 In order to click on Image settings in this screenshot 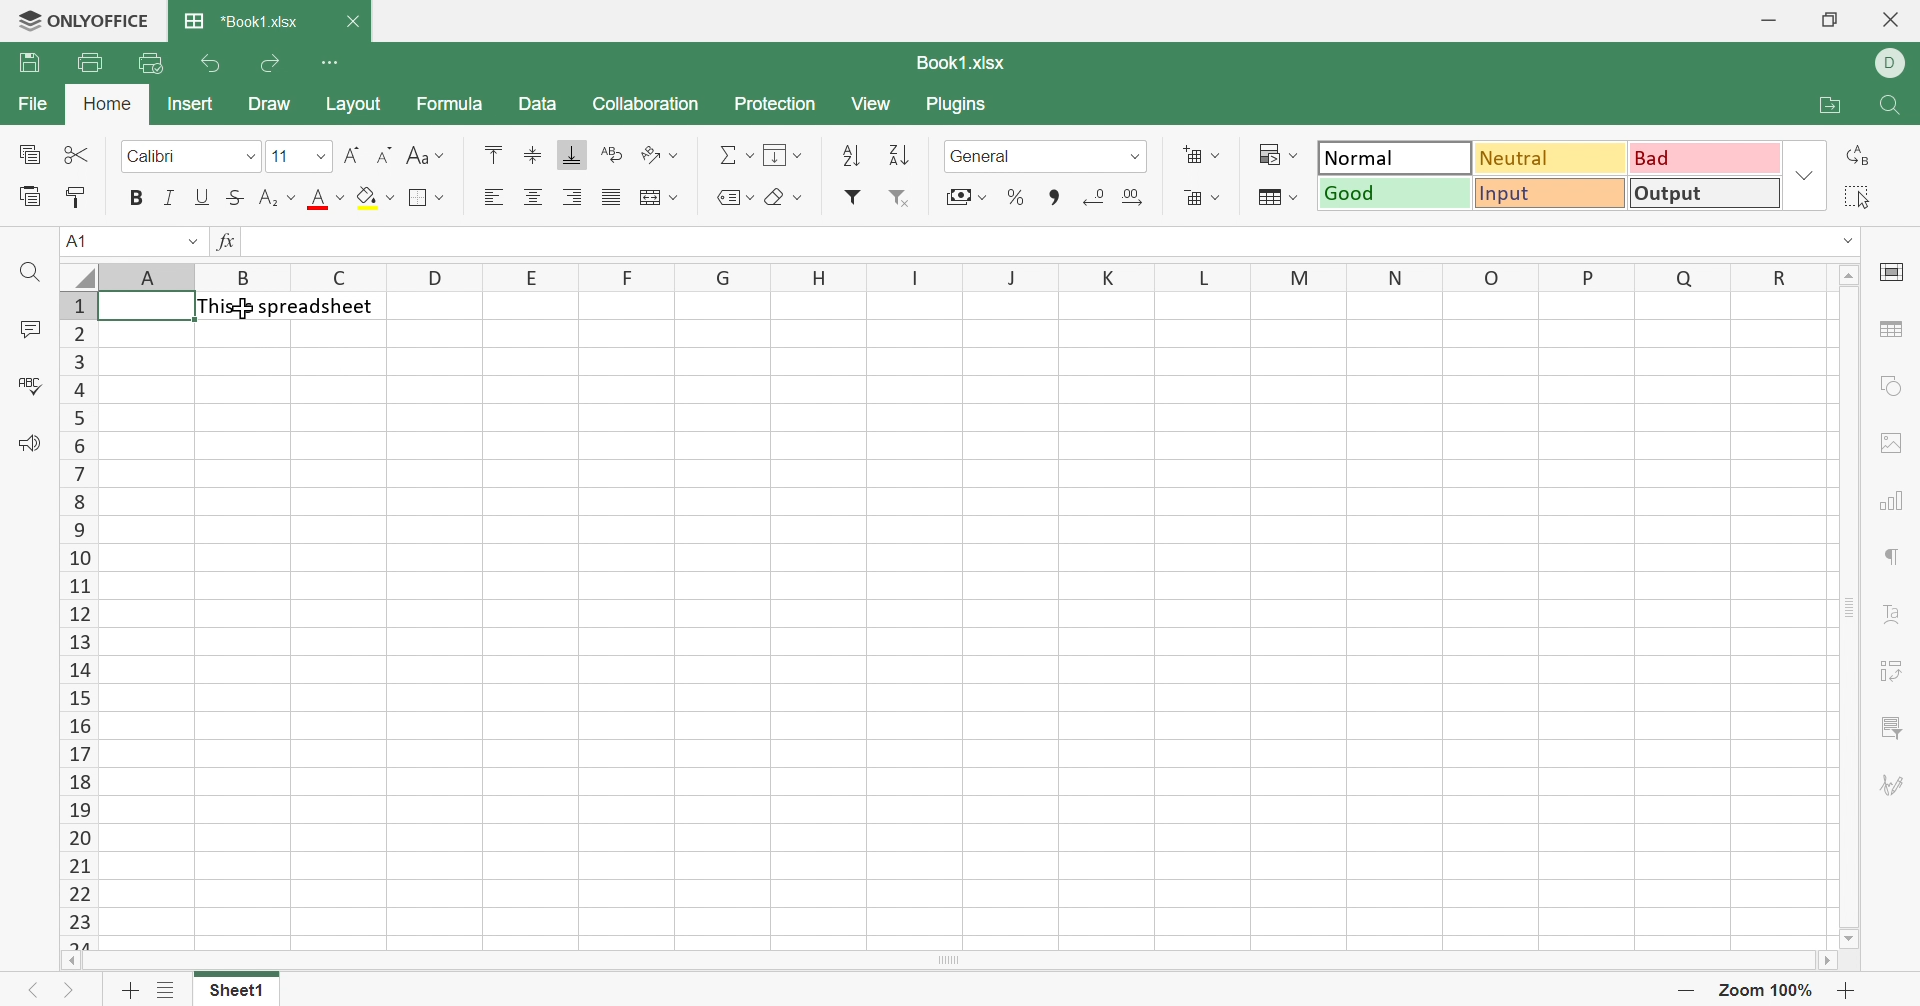, I will do `click(1894, 442)`.